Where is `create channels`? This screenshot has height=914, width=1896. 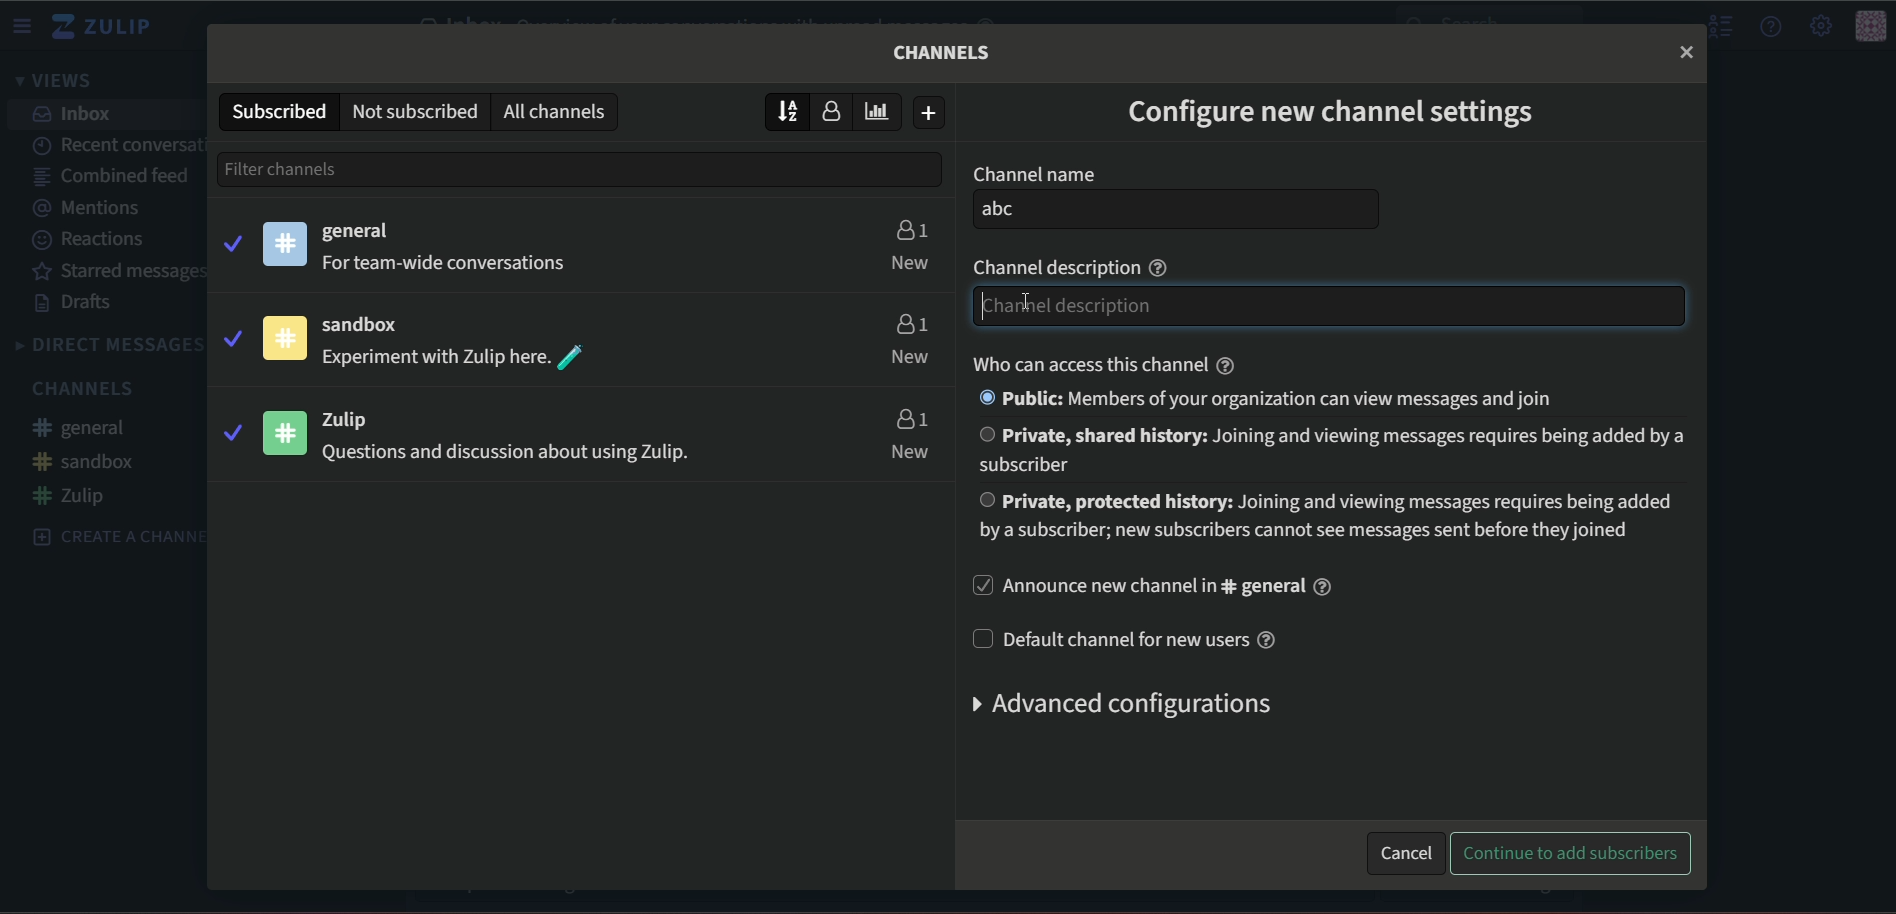 create channels is located at coordinates (108, 535).